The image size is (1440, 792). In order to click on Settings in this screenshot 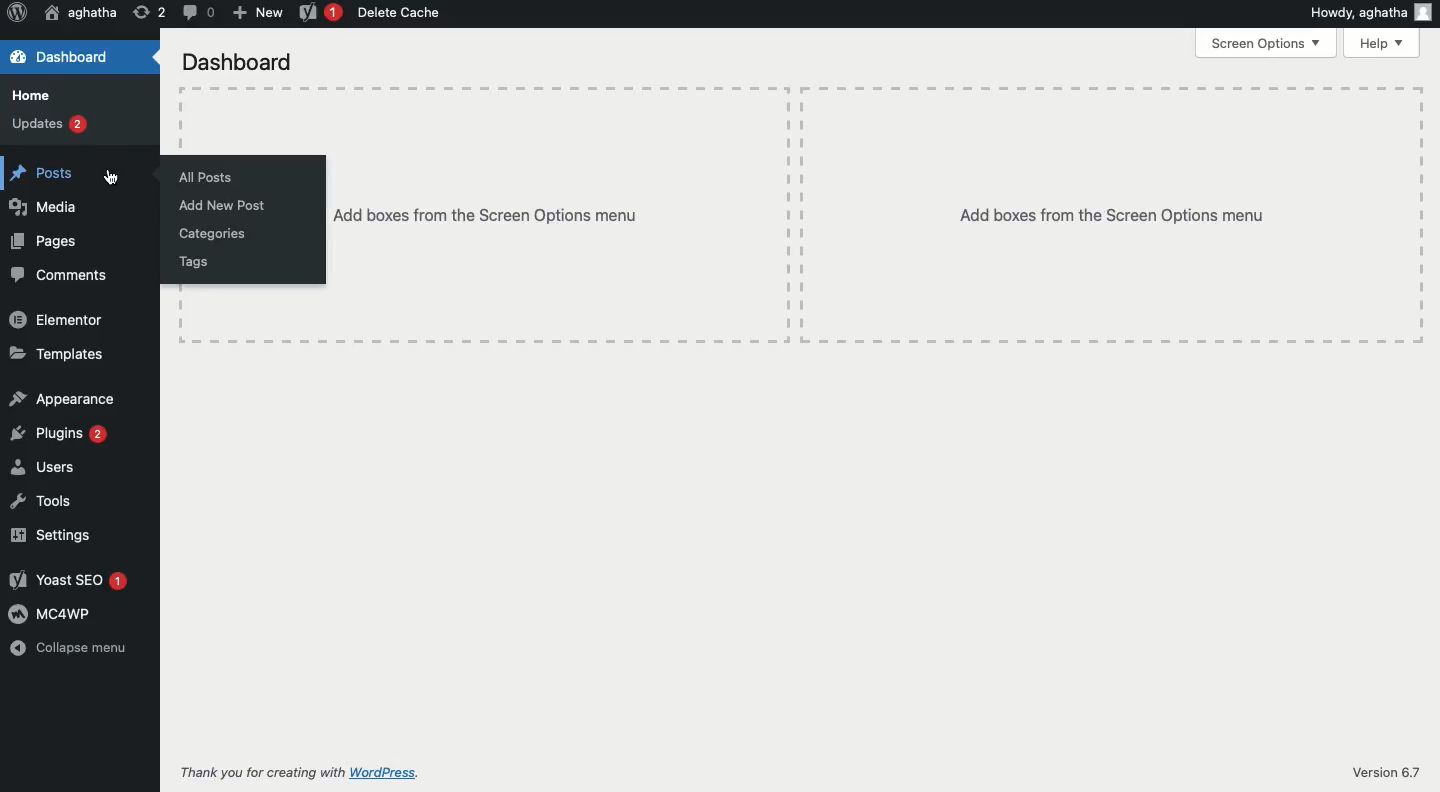, I will do `click(51, 534)`.